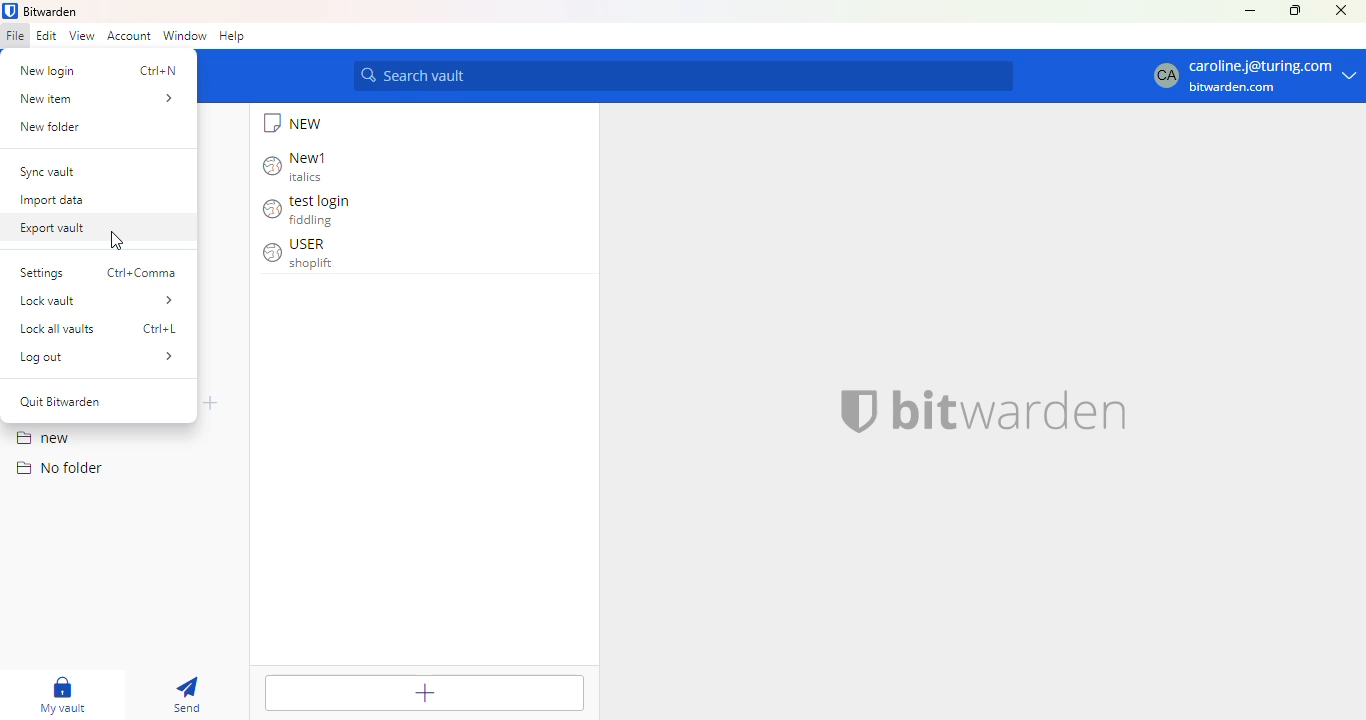  What do you see at coordinates (1295, 11) in the screenshot?
I see `maximize` at bounding box center [1295, 11].